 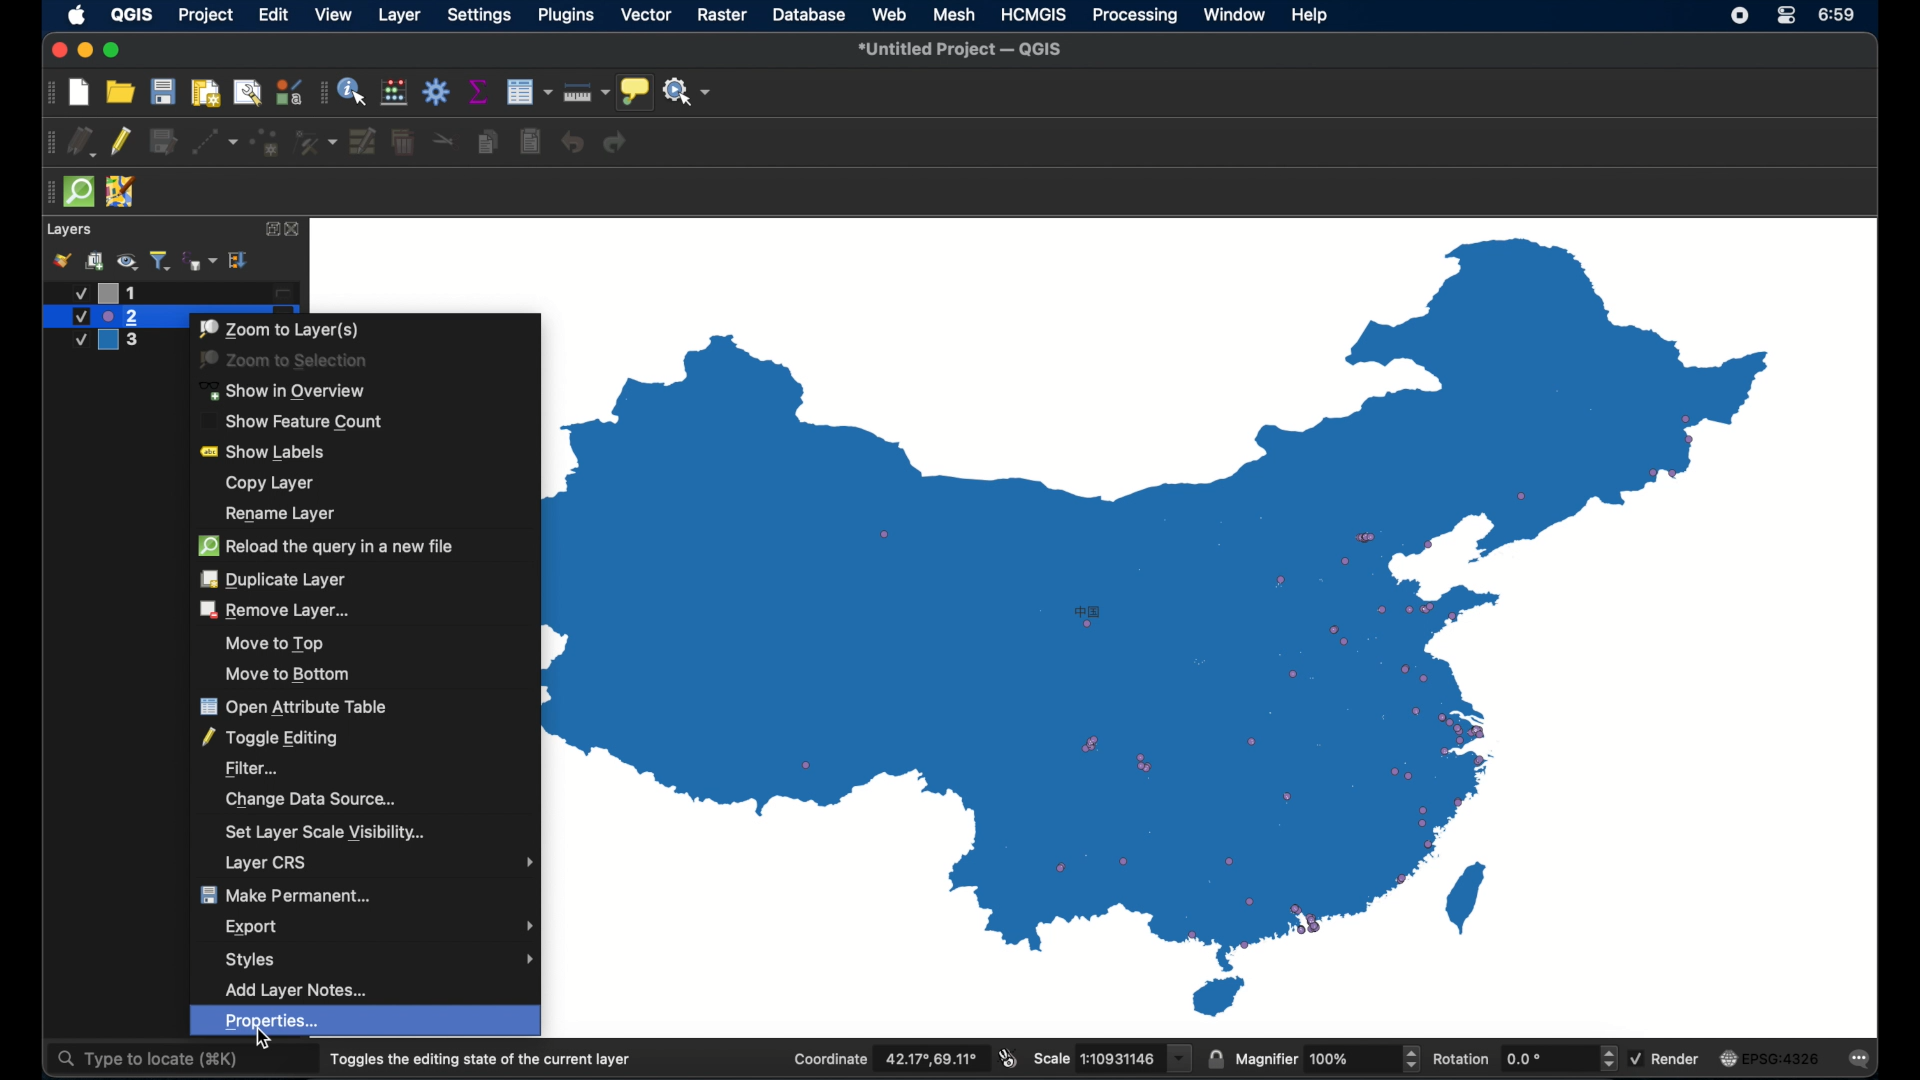 I want to click on cursor, so click(x=271, y=1045).